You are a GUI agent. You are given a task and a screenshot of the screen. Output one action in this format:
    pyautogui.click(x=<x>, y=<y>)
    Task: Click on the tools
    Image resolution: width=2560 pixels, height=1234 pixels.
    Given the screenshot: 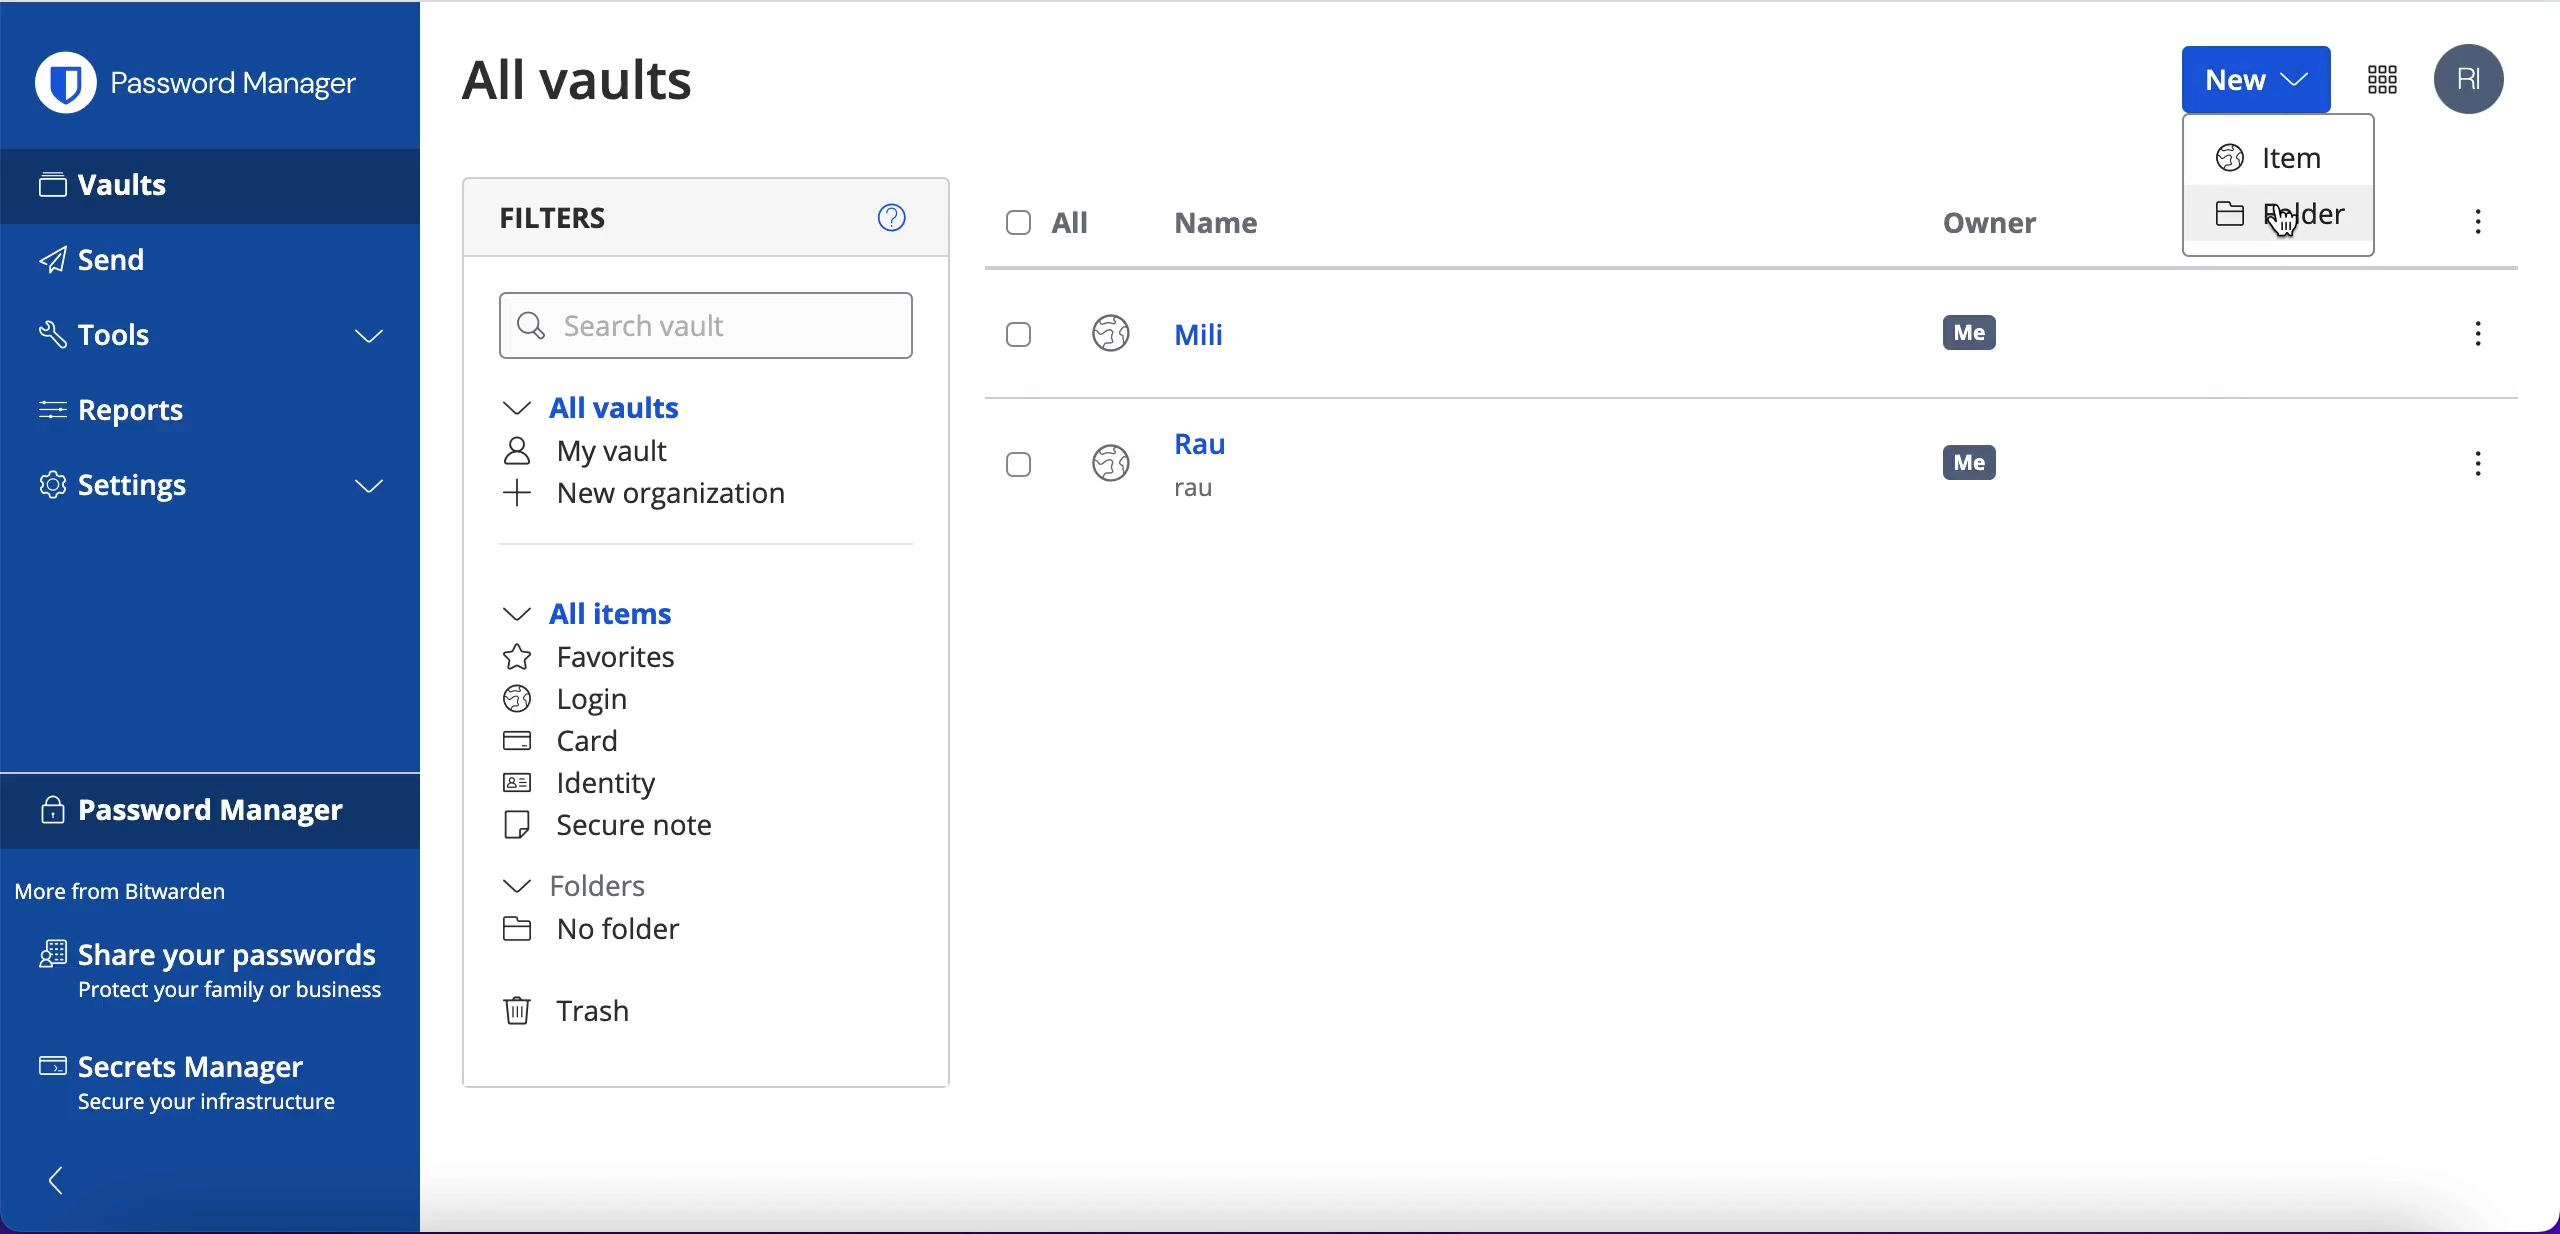 What is the action you would take?
    pyautogui.click(x=208, y=341)
    